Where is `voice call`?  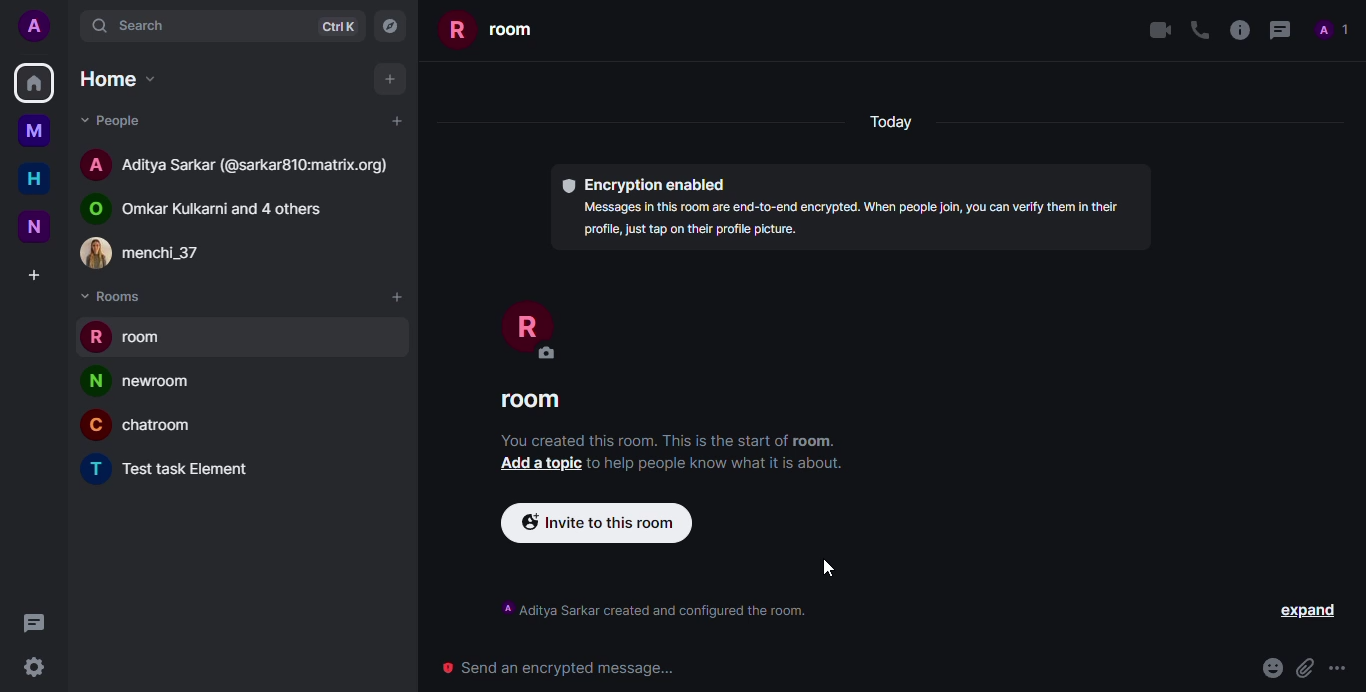
voice call is located at coordinates (1198, 31).